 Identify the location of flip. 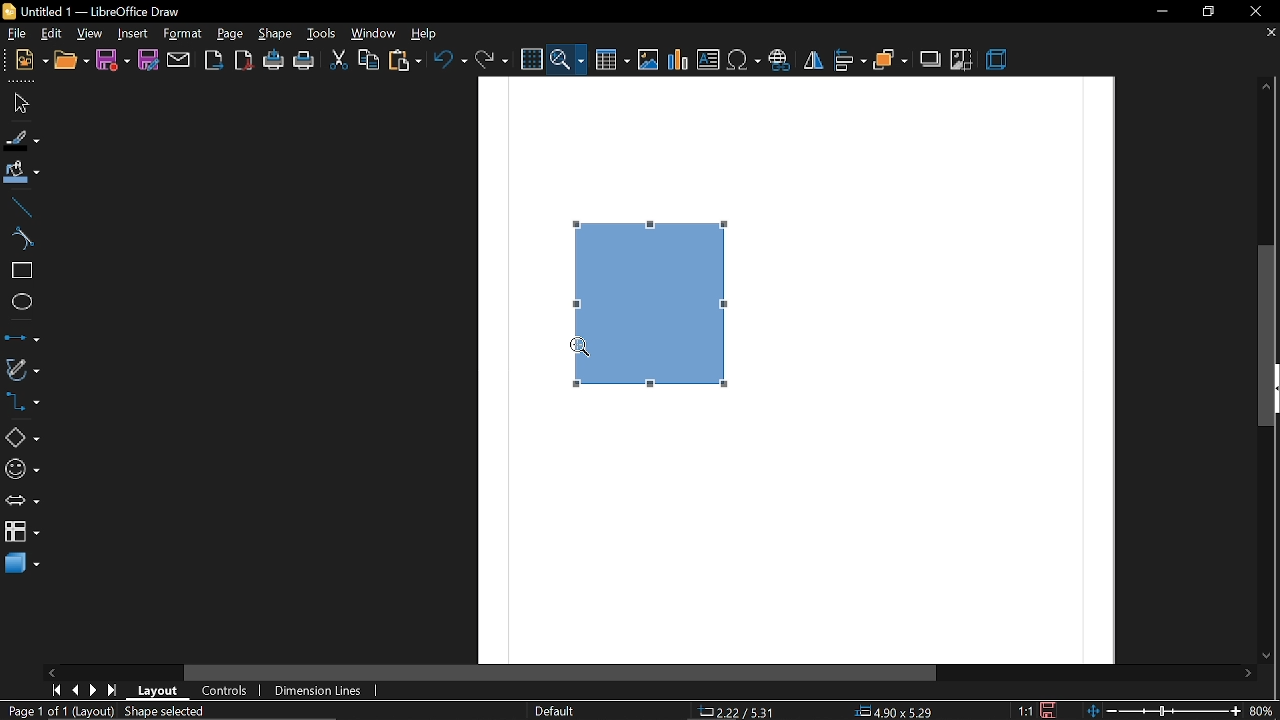
(812, 59).